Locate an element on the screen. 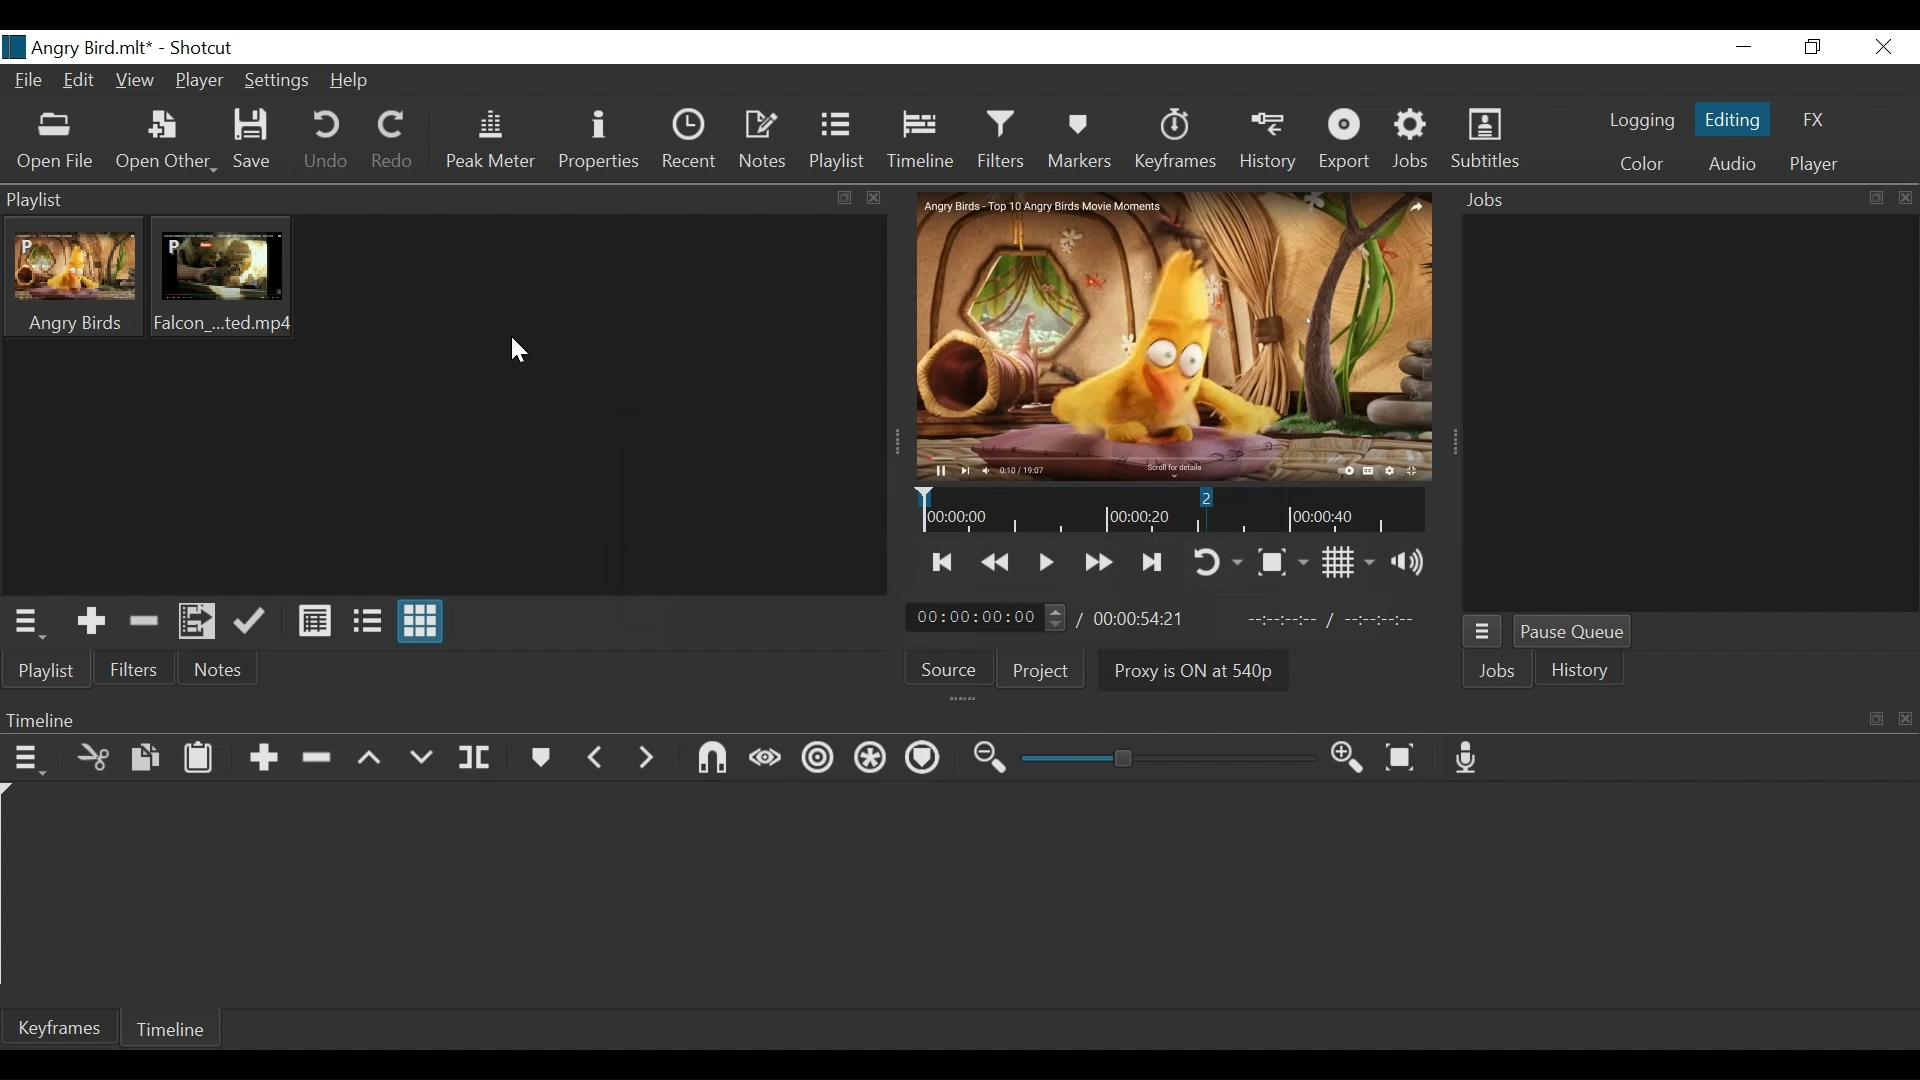  Scrub while dragging is located at coordinates (763, 755).